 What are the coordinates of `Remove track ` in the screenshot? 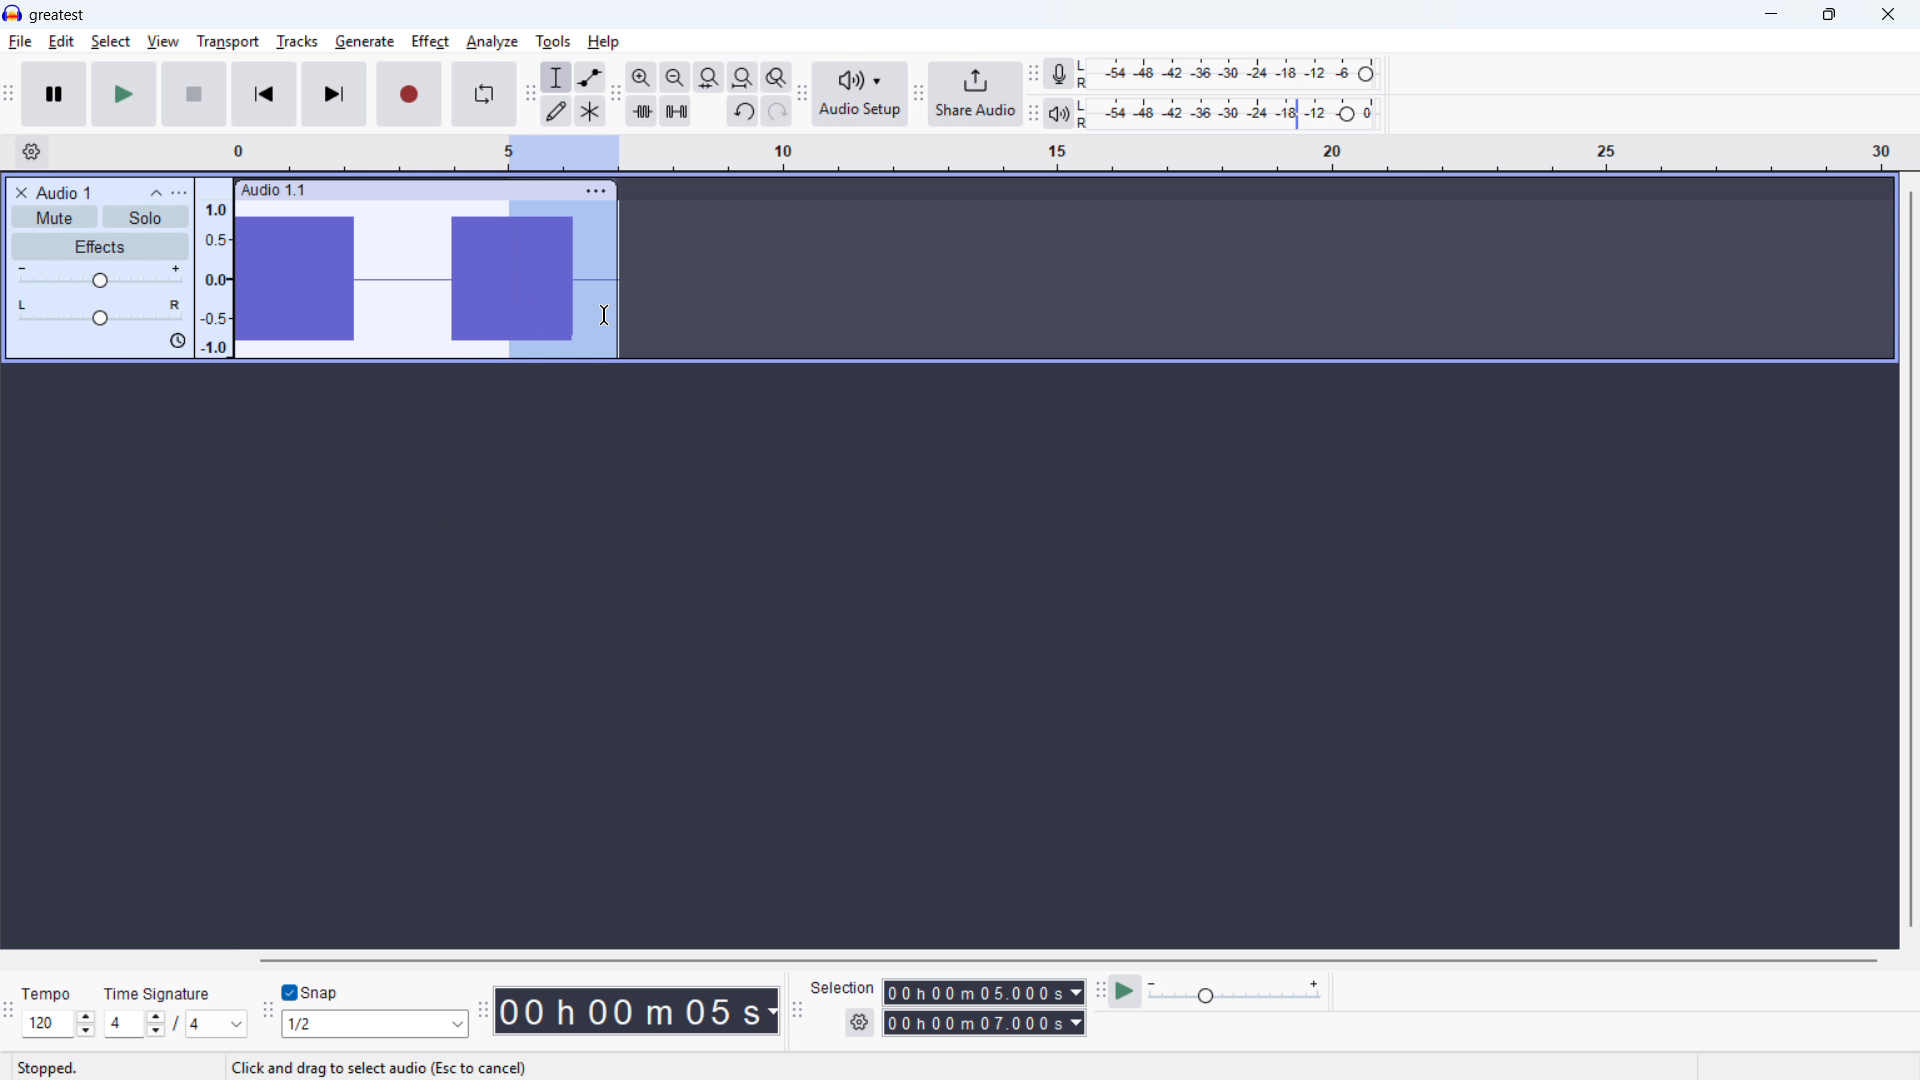 It's located at (22, 192).